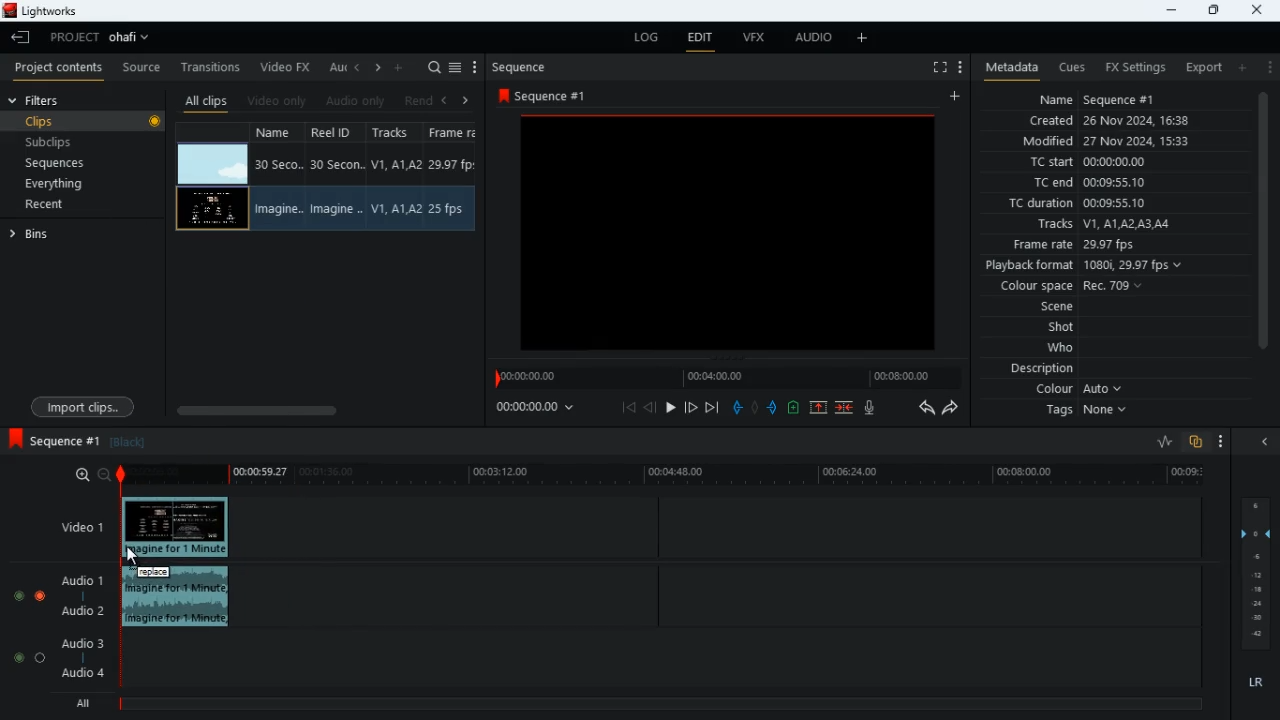 The height and width of the screenshot is (720, 1280). Describe the element at coordinates (955, 410) in the screenshot. I see `forward` at that location.